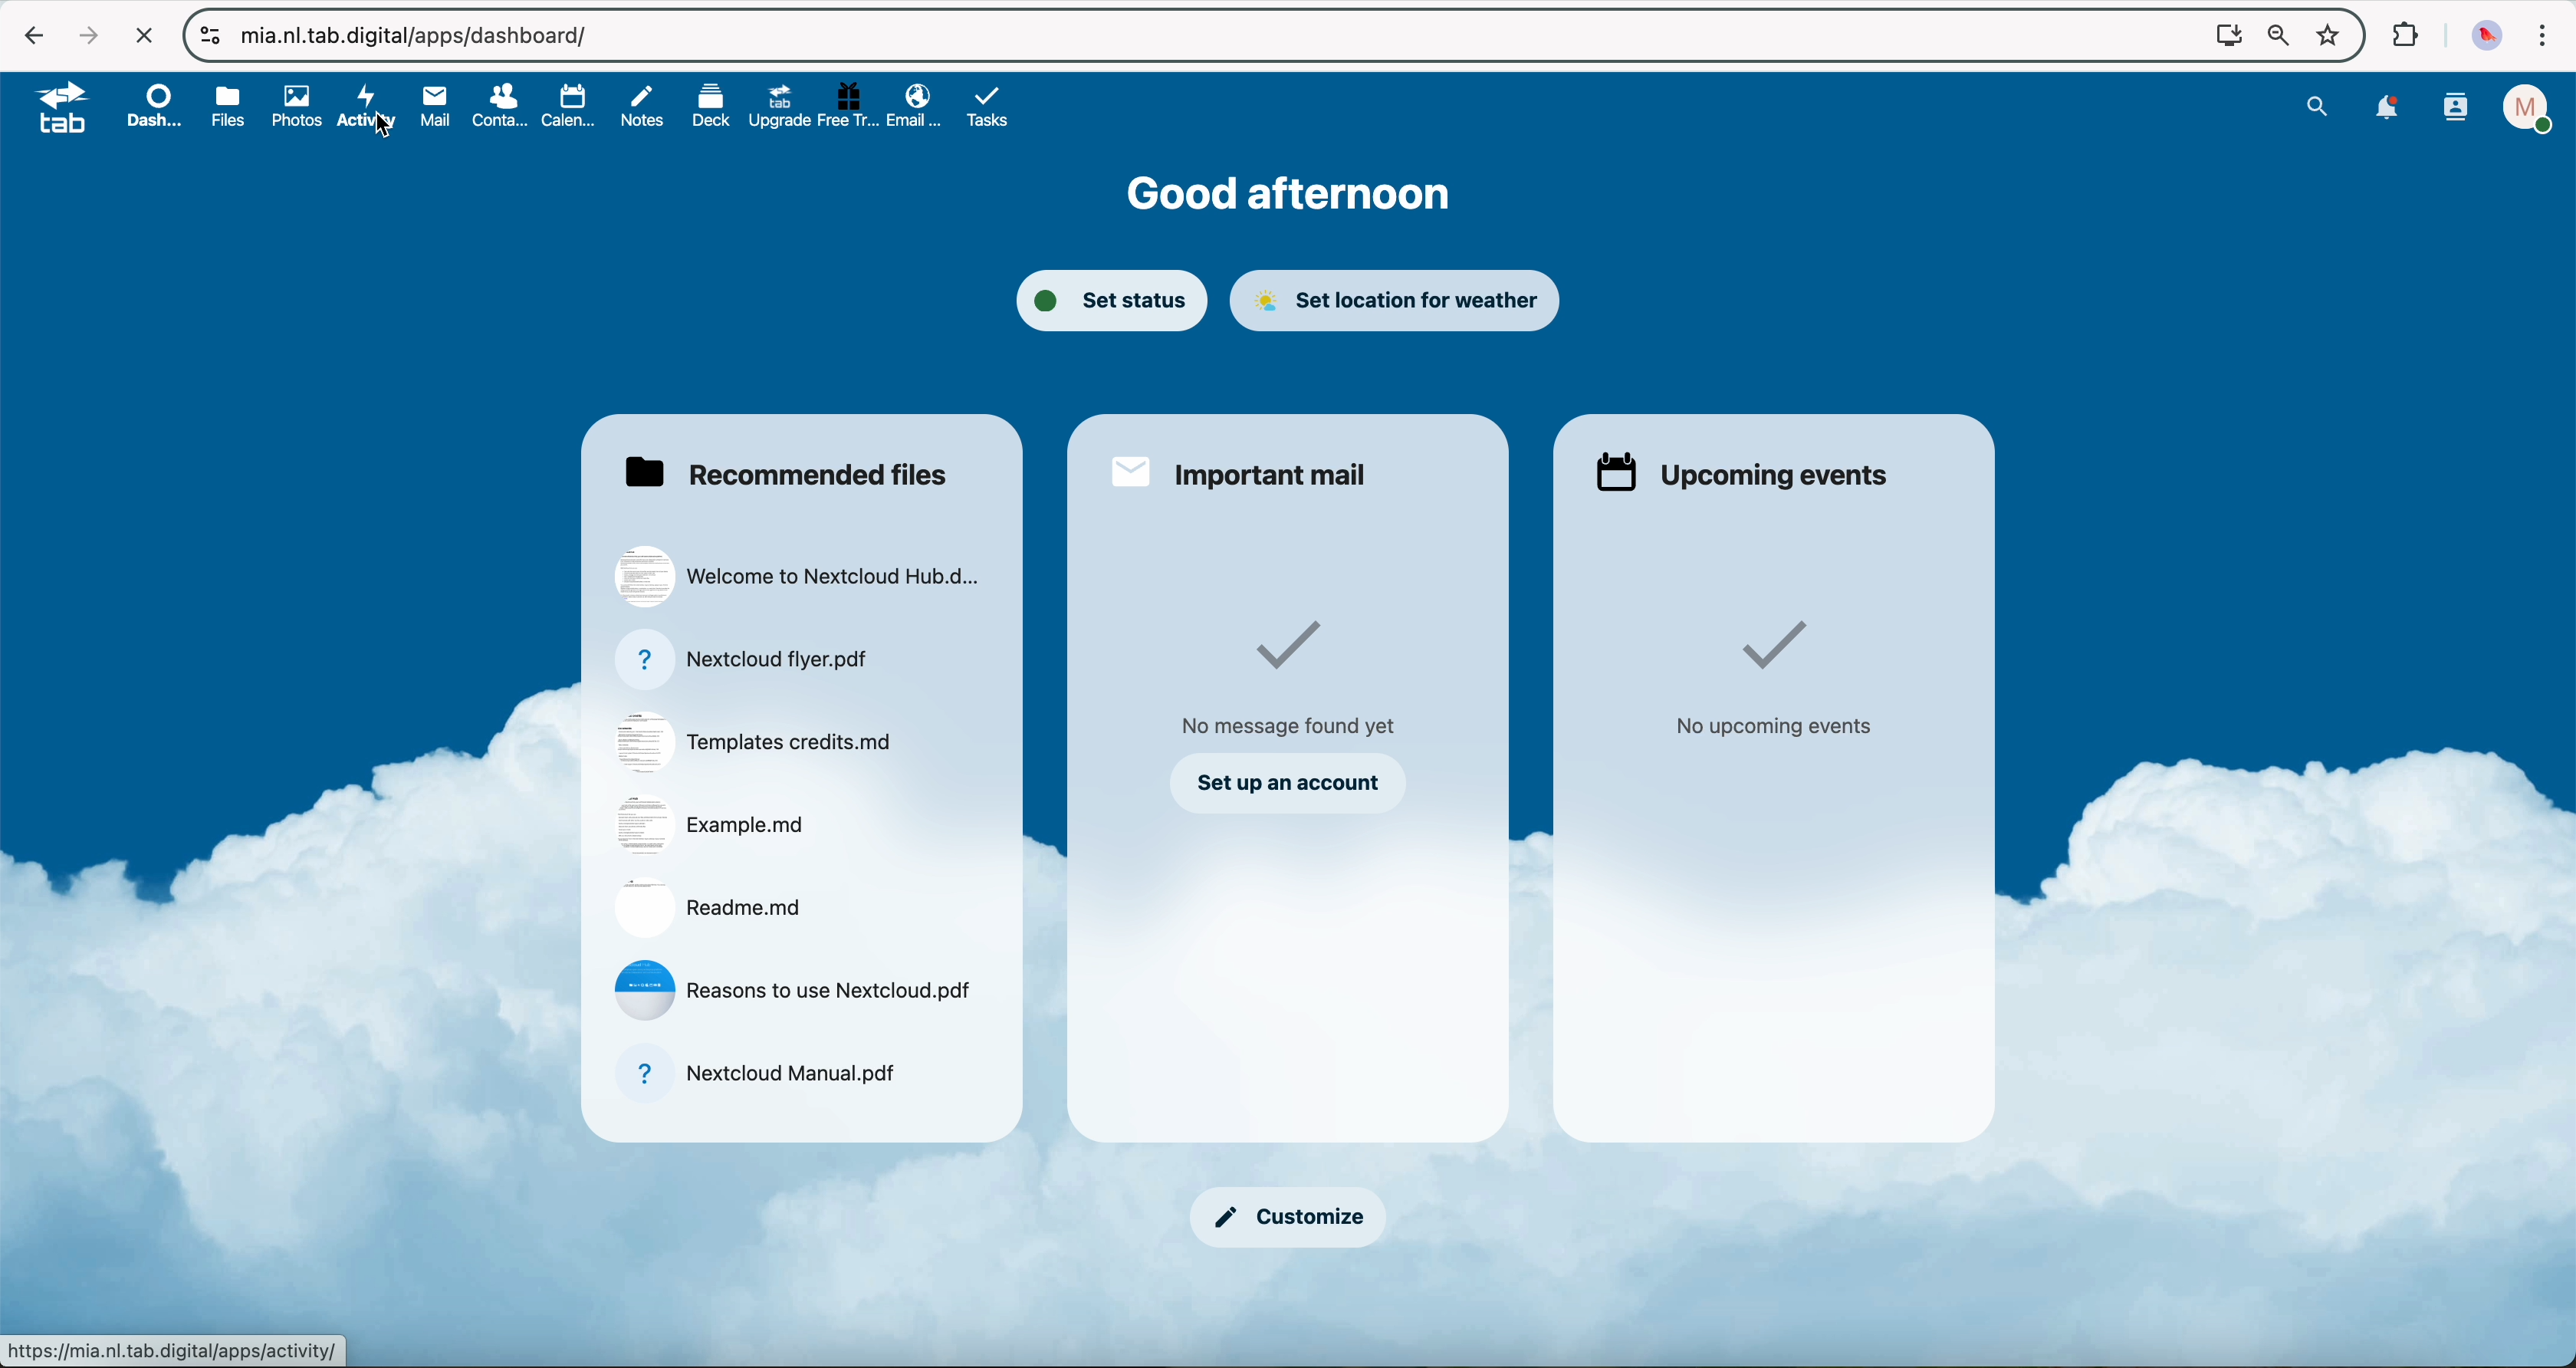 The height and width of the screenshot is (1368, 2576). I want to click on contacts, so click(493, 108).